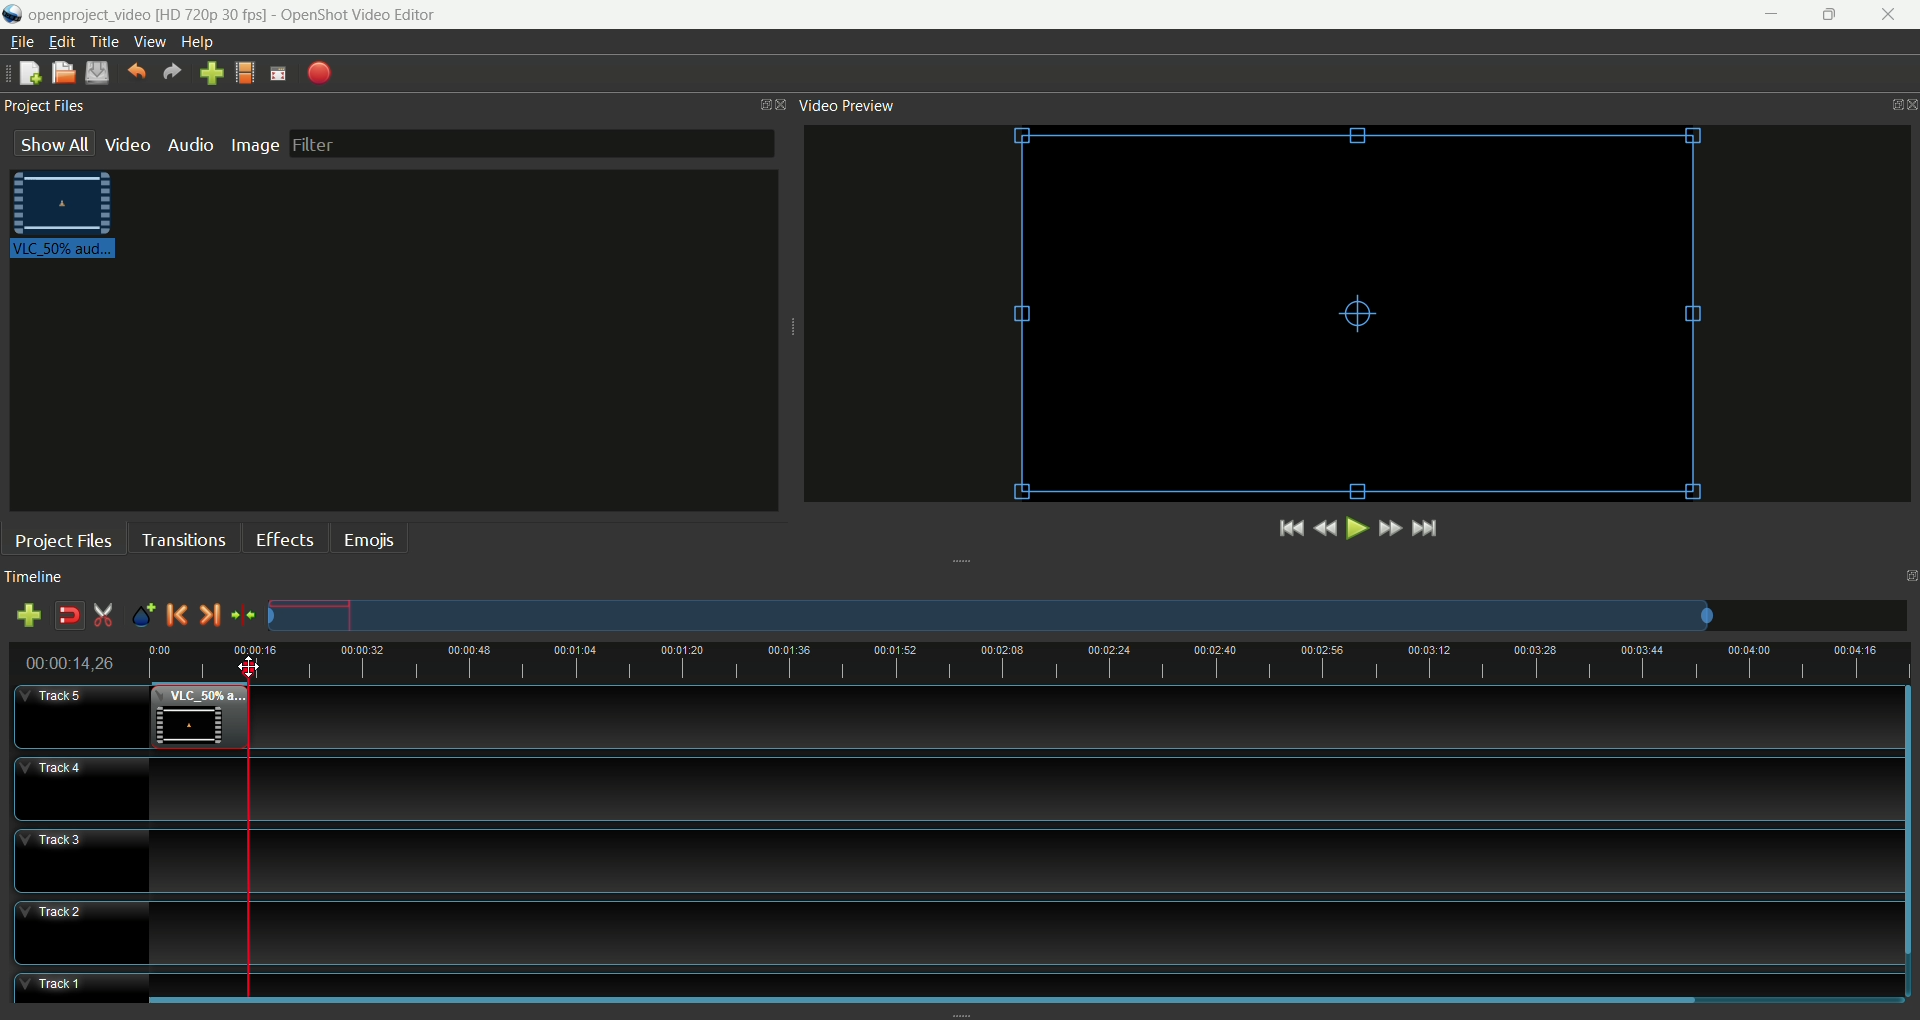 This screenshot has height=1020, width=1920. I want to click on edit, so click(59, 42).